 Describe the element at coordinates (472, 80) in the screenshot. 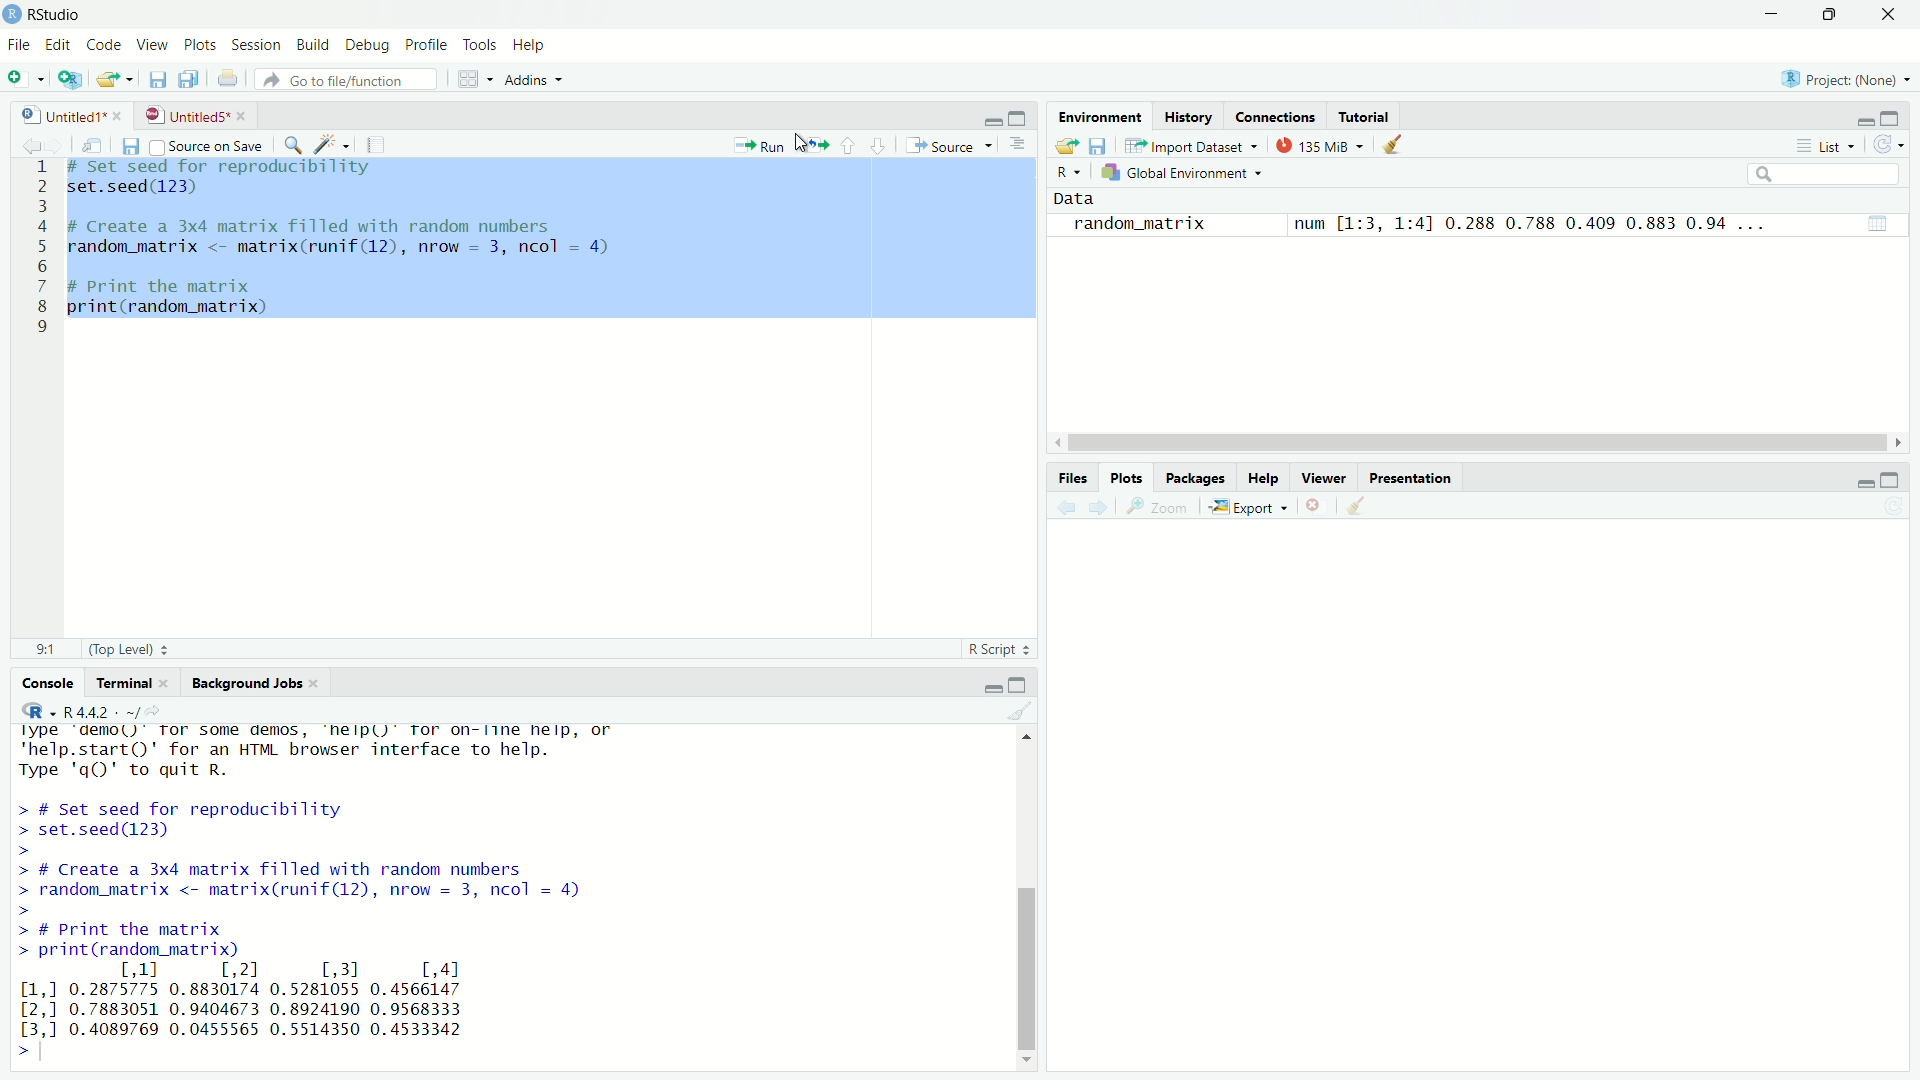

I see `grid` at that location.